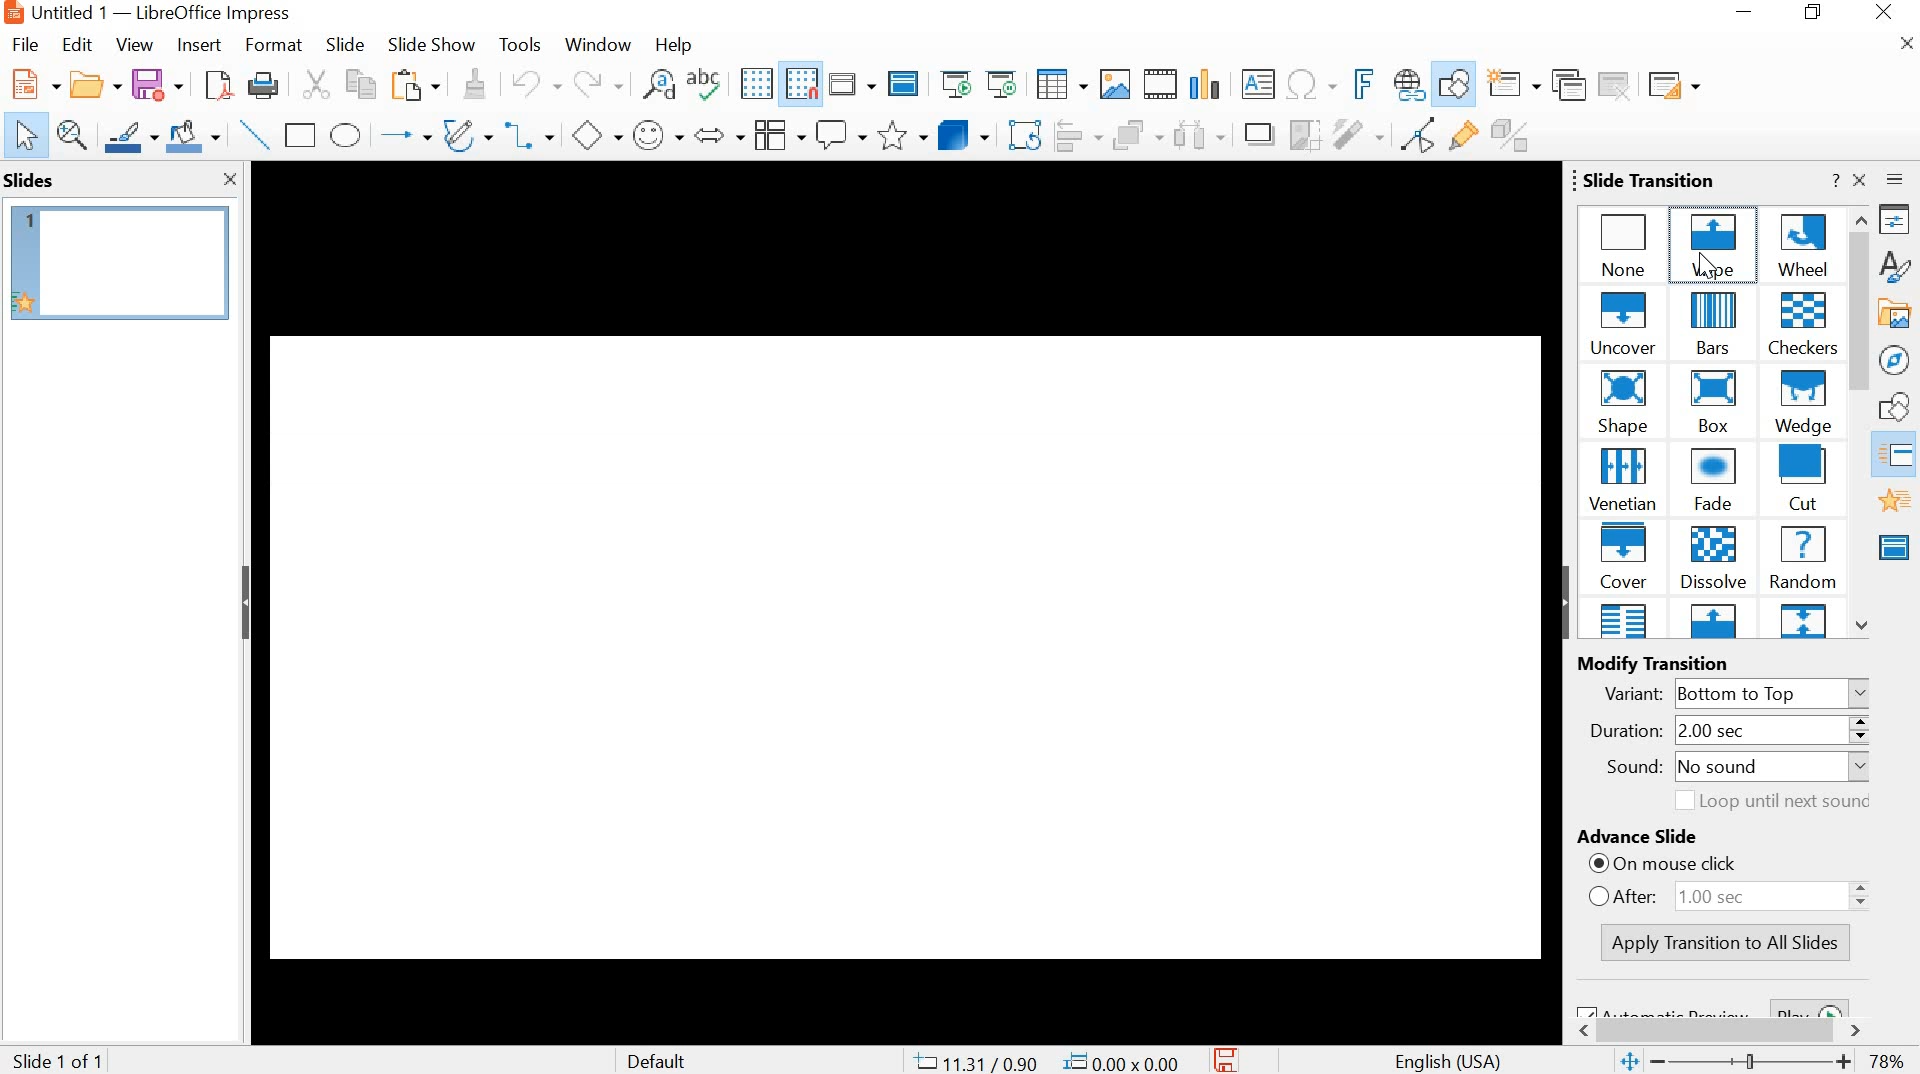 This screenshot has width=1920, height=1074. What do you see at coordinates (1454, 86) in the screenshot?
I see `Show draw functions` at bounding box center [1454, 86].